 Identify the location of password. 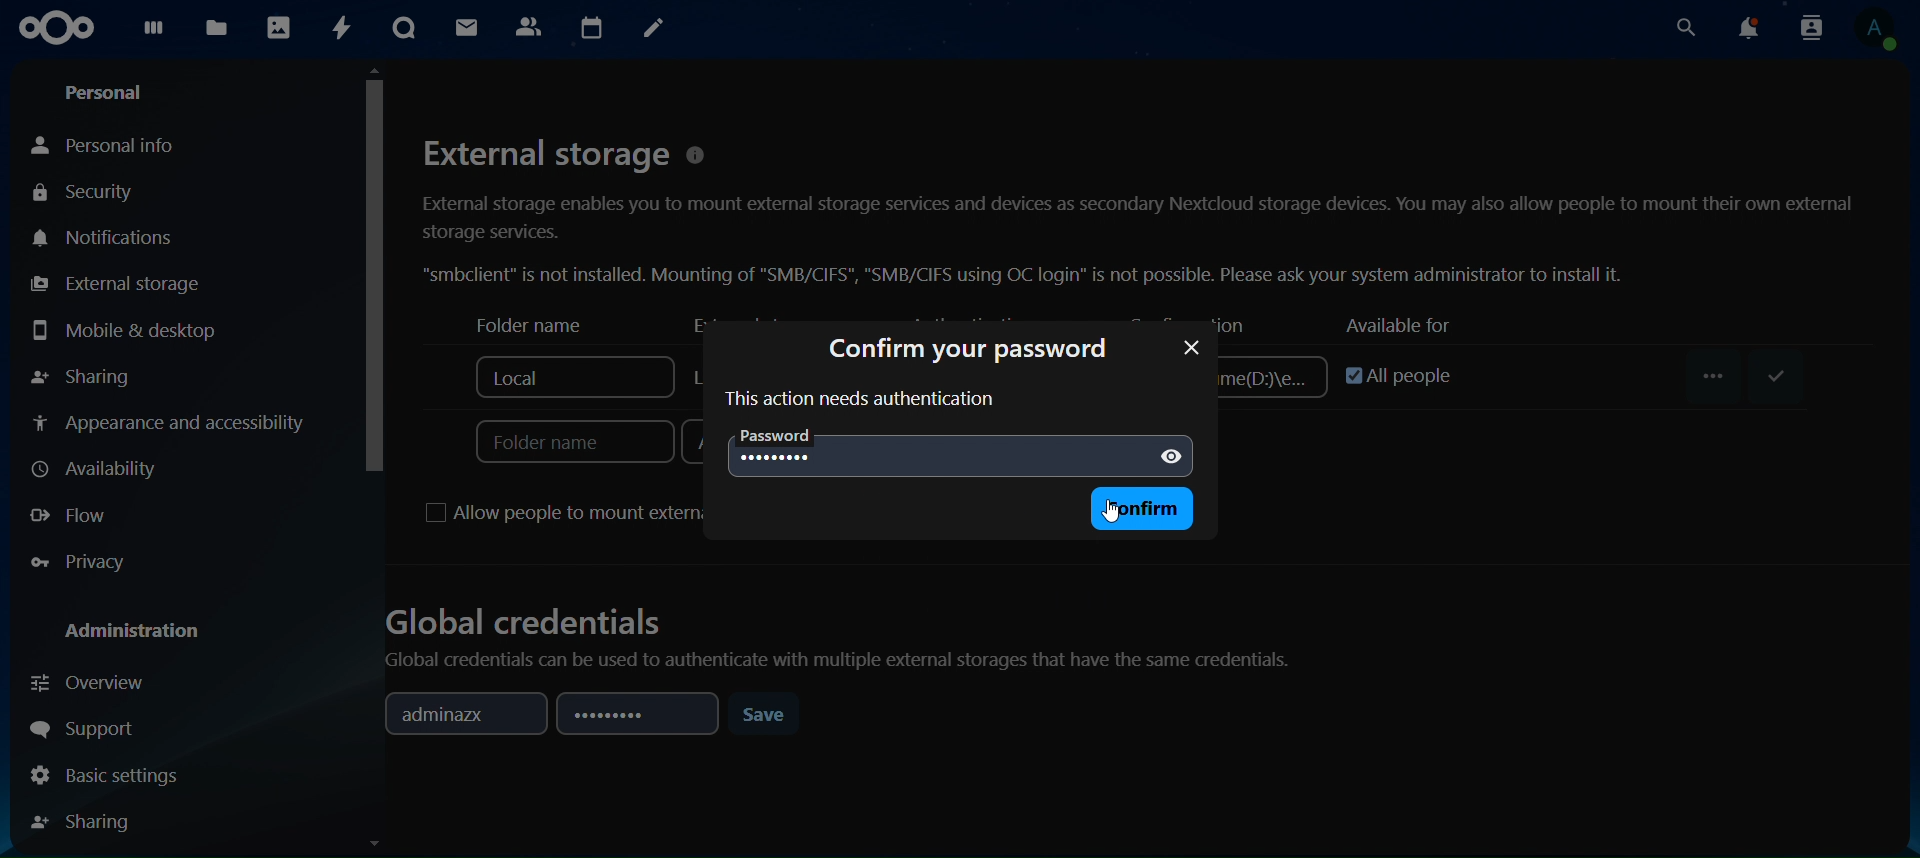
(634, 716).